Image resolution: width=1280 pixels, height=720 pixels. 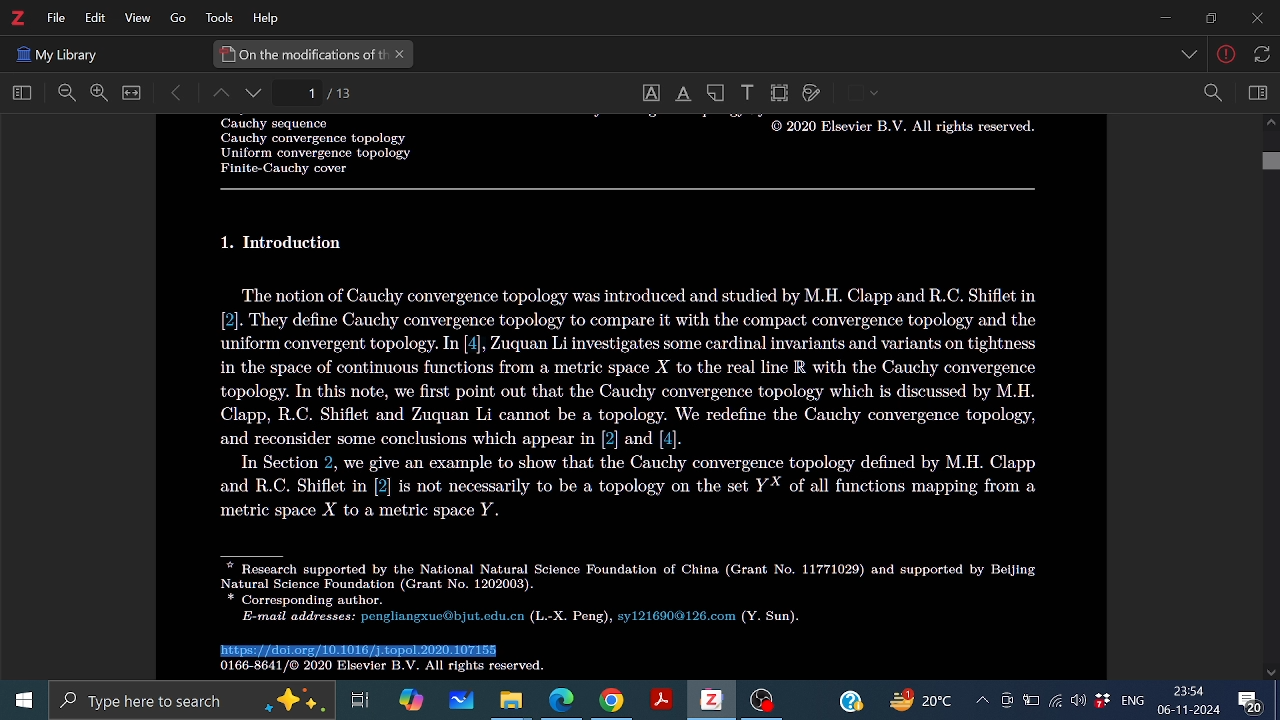 What do you see at coordinates (1208, 18) in the screenshot?
I see `Restore down` at bounding box center [1208, 18].